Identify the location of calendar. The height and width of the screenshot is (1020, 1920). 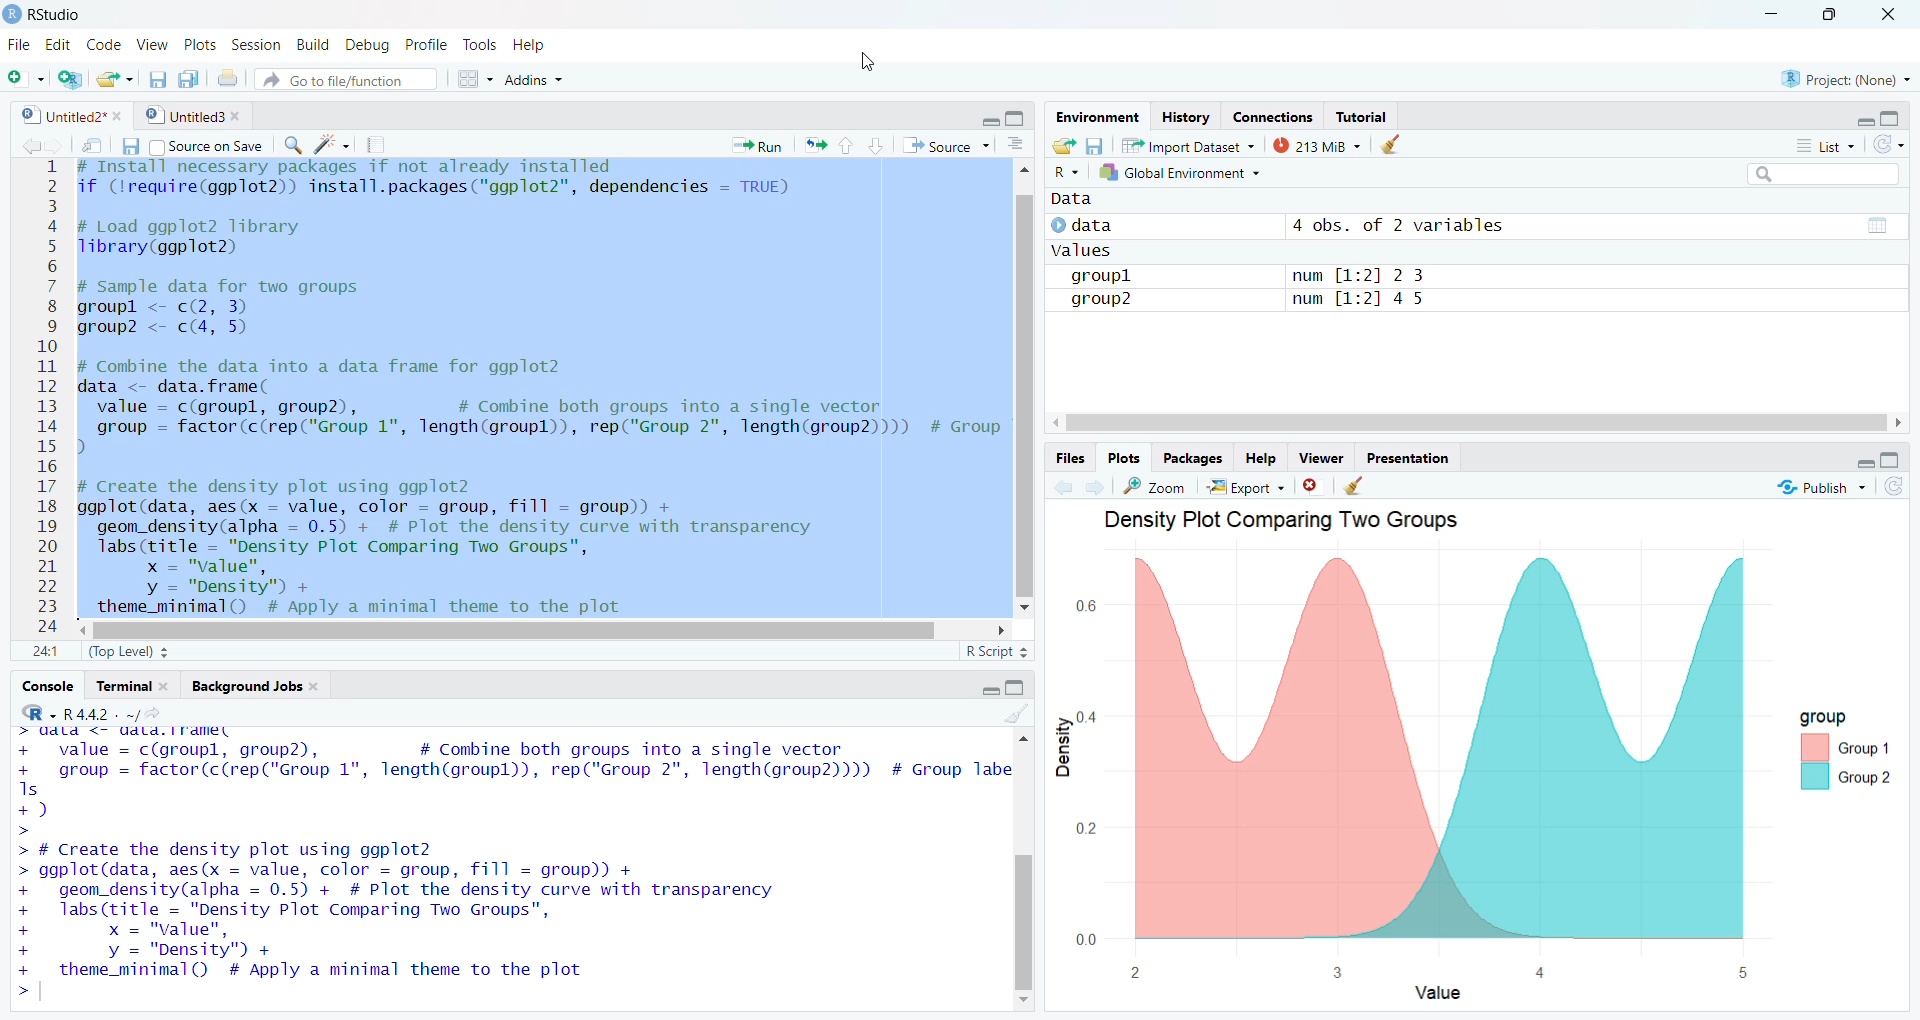
(1861, 226).